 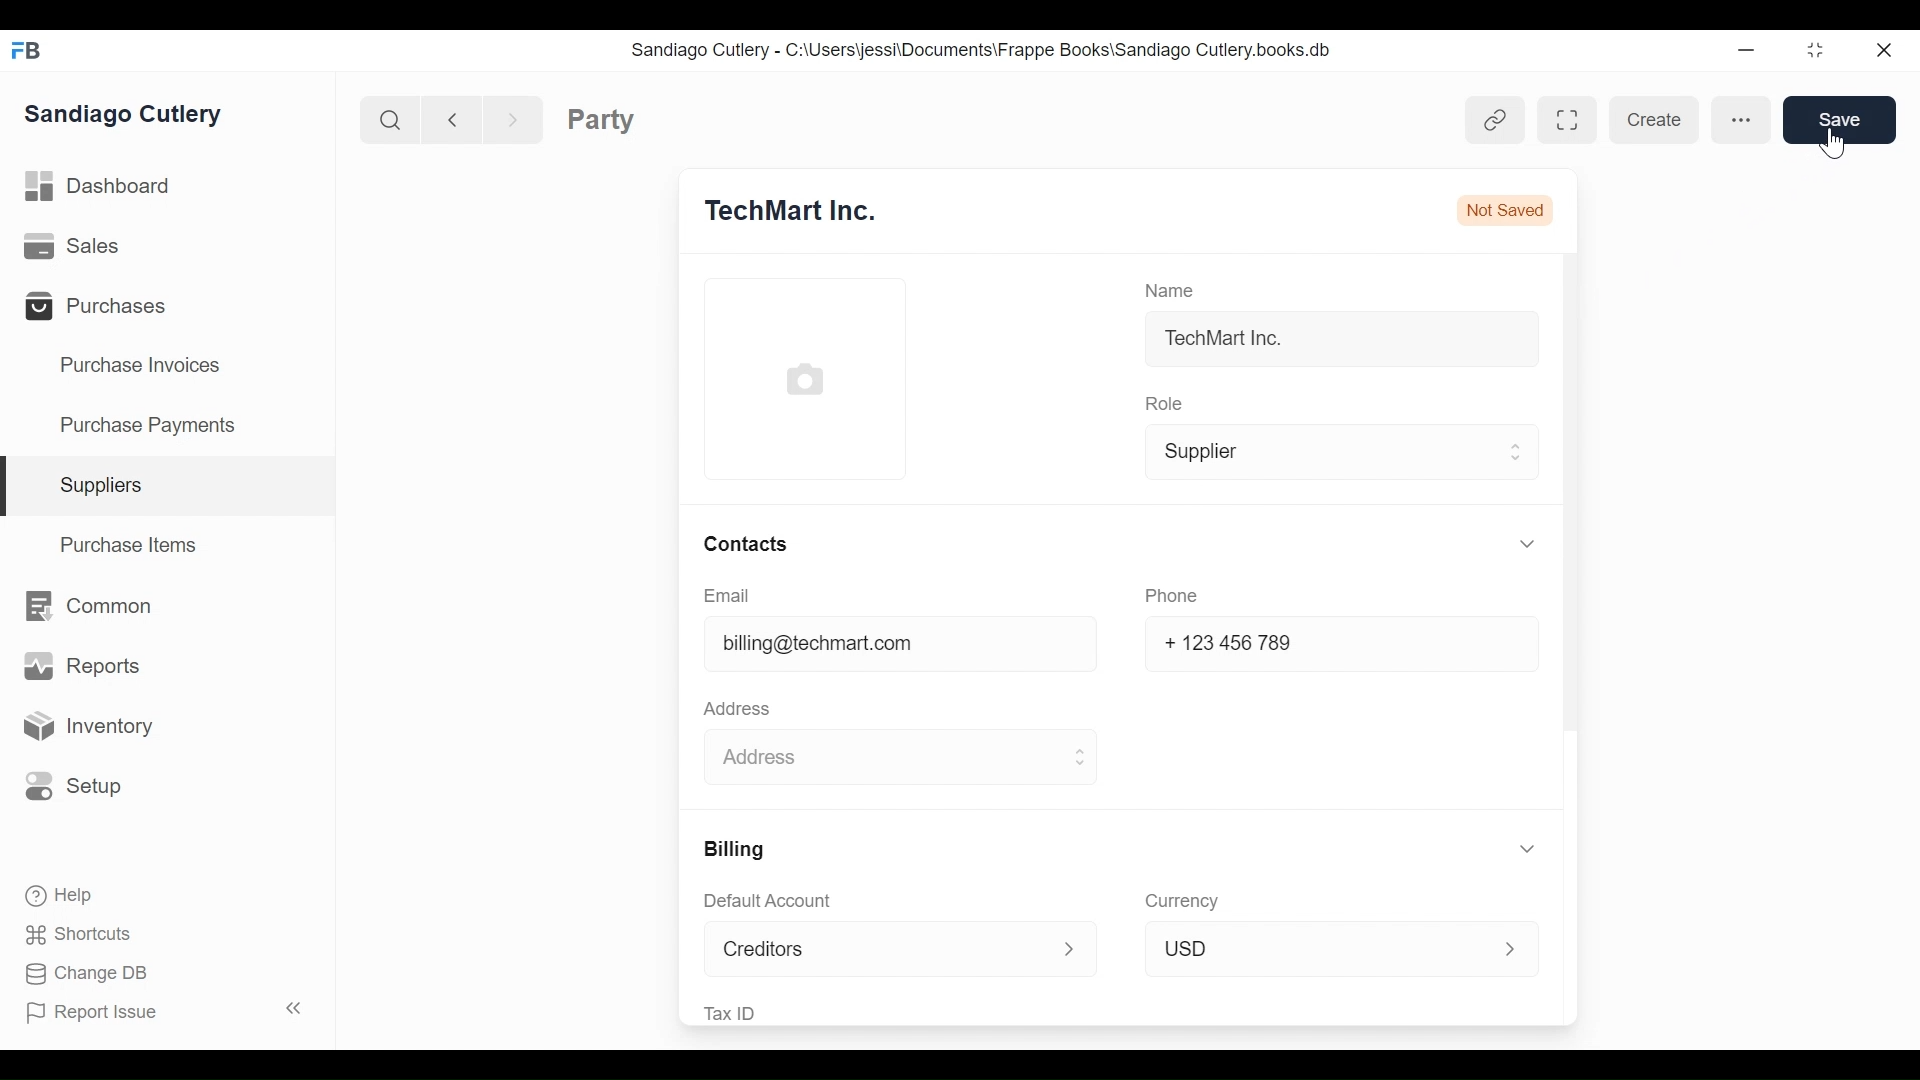 What do you see at coordinates (1505, 203) in the screenshot?
I see `Not Saved` at bounding box center [1505, 203].